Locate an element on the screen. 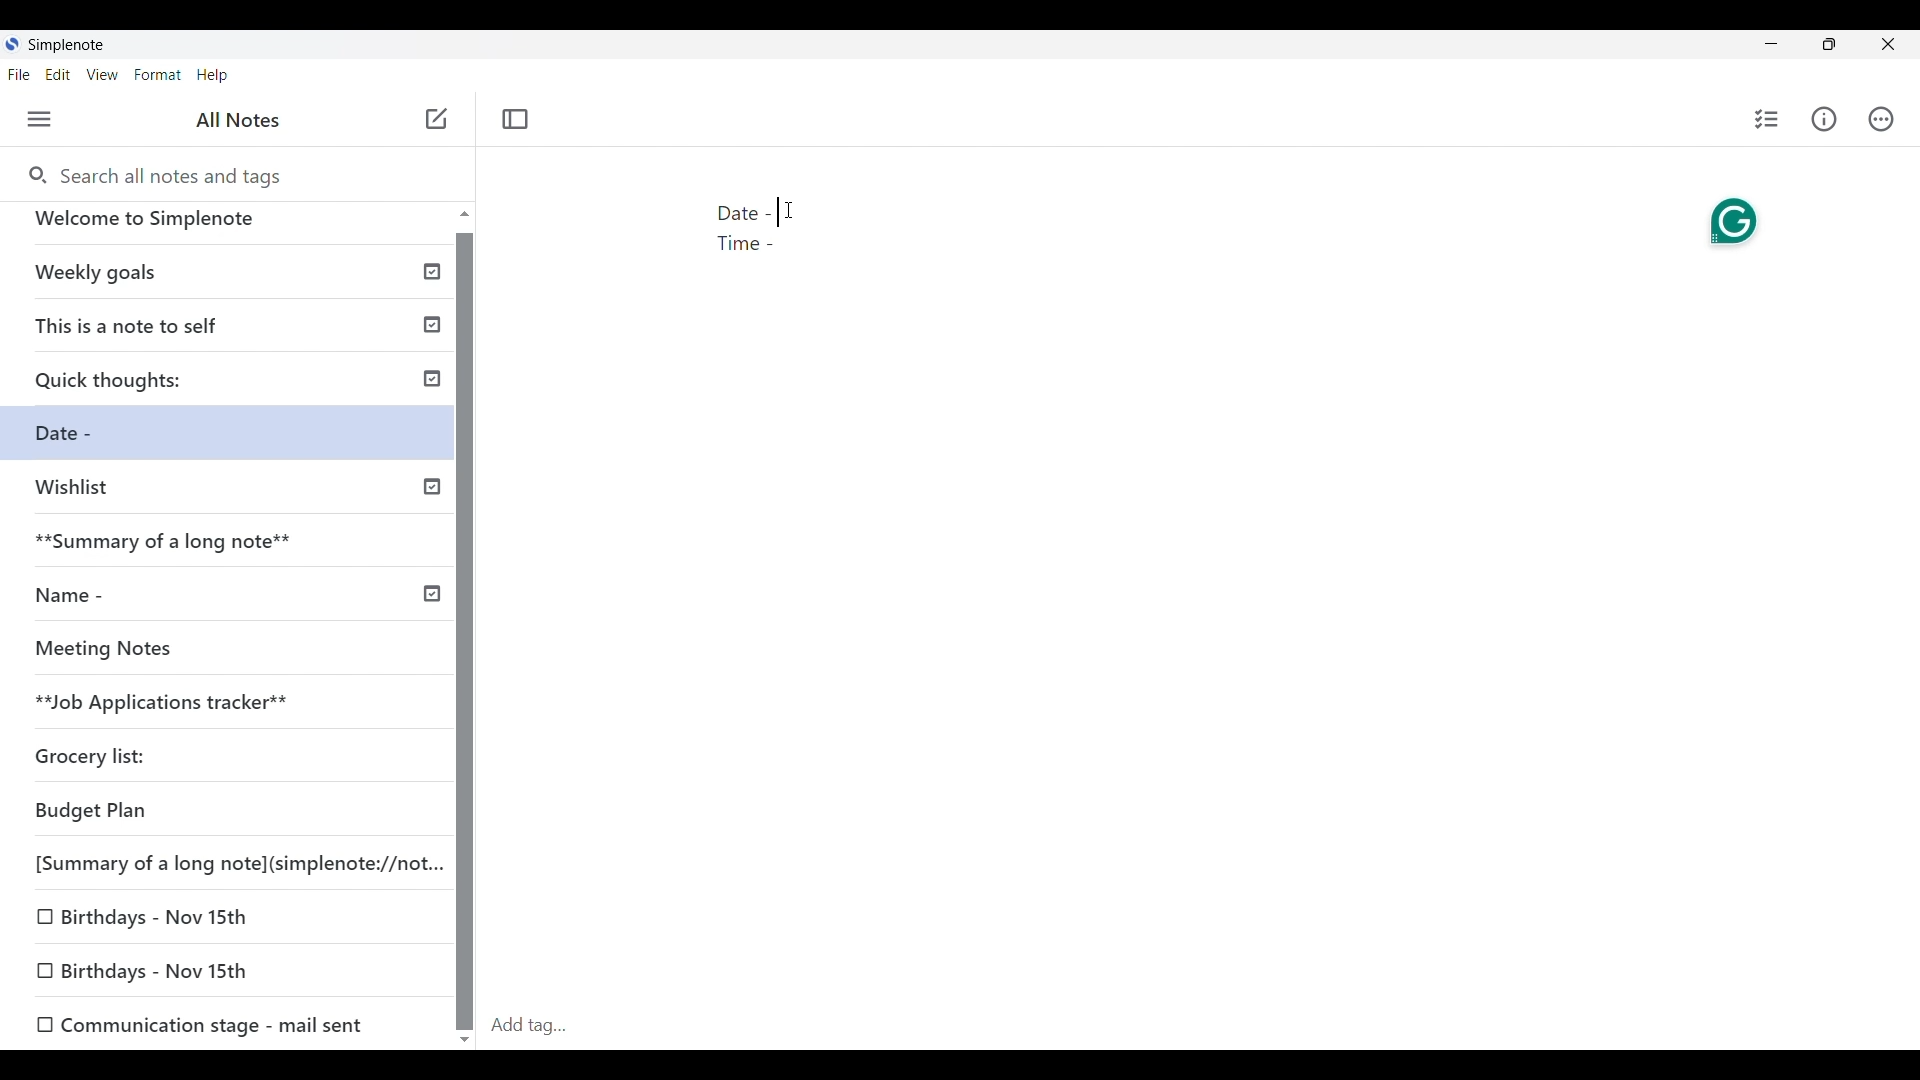  Unpublished note is located at coordinates (87, 437).